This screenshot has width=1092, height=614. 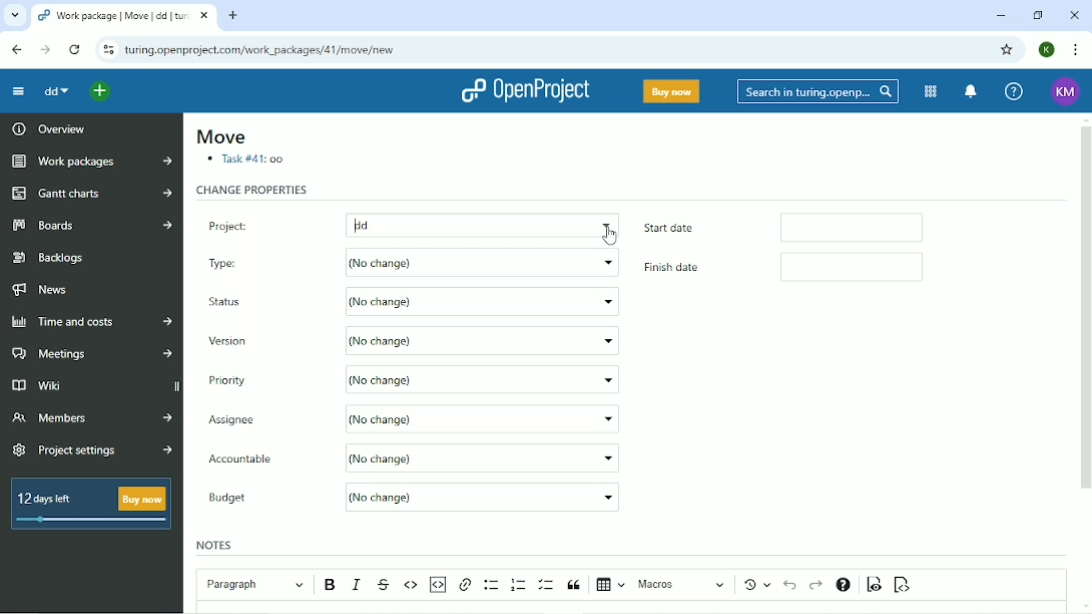 I want to click on Priority, so click(x=236, y=379).